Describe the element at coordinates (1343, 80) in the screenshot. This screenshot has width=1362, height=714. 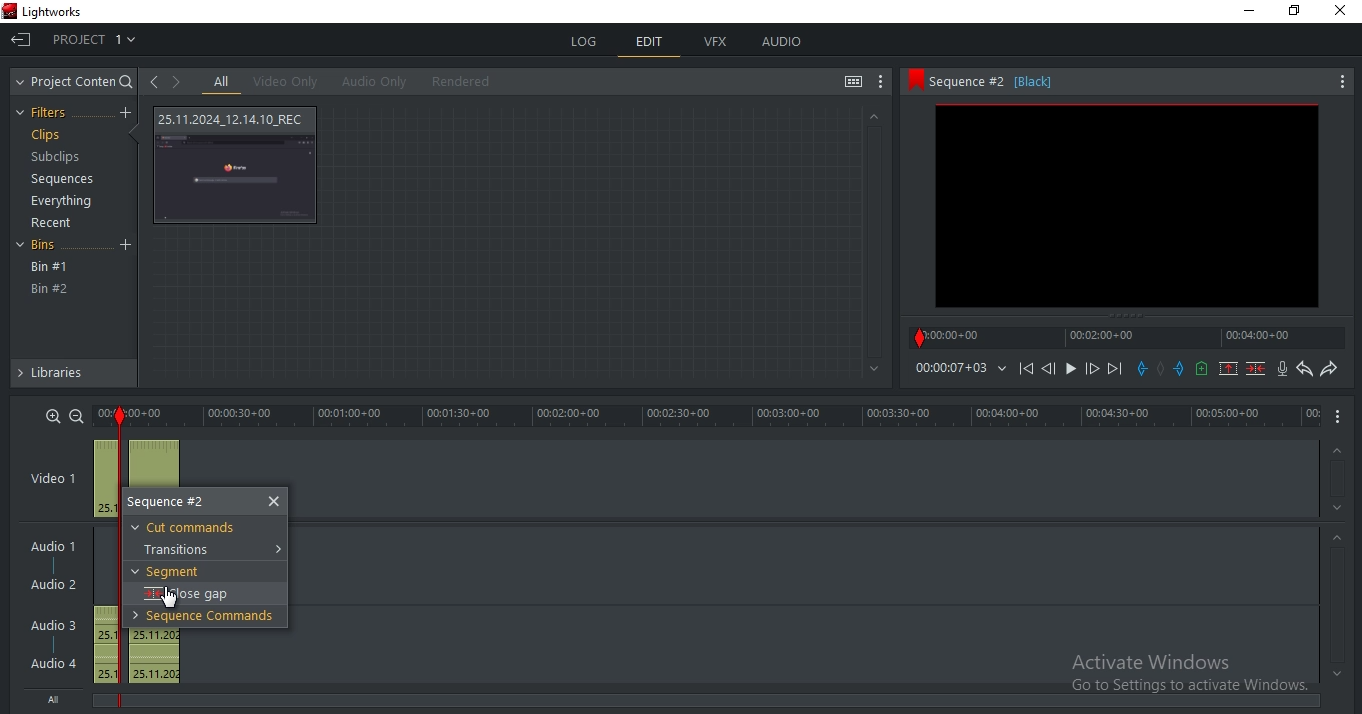
I see `More Options` at that location.